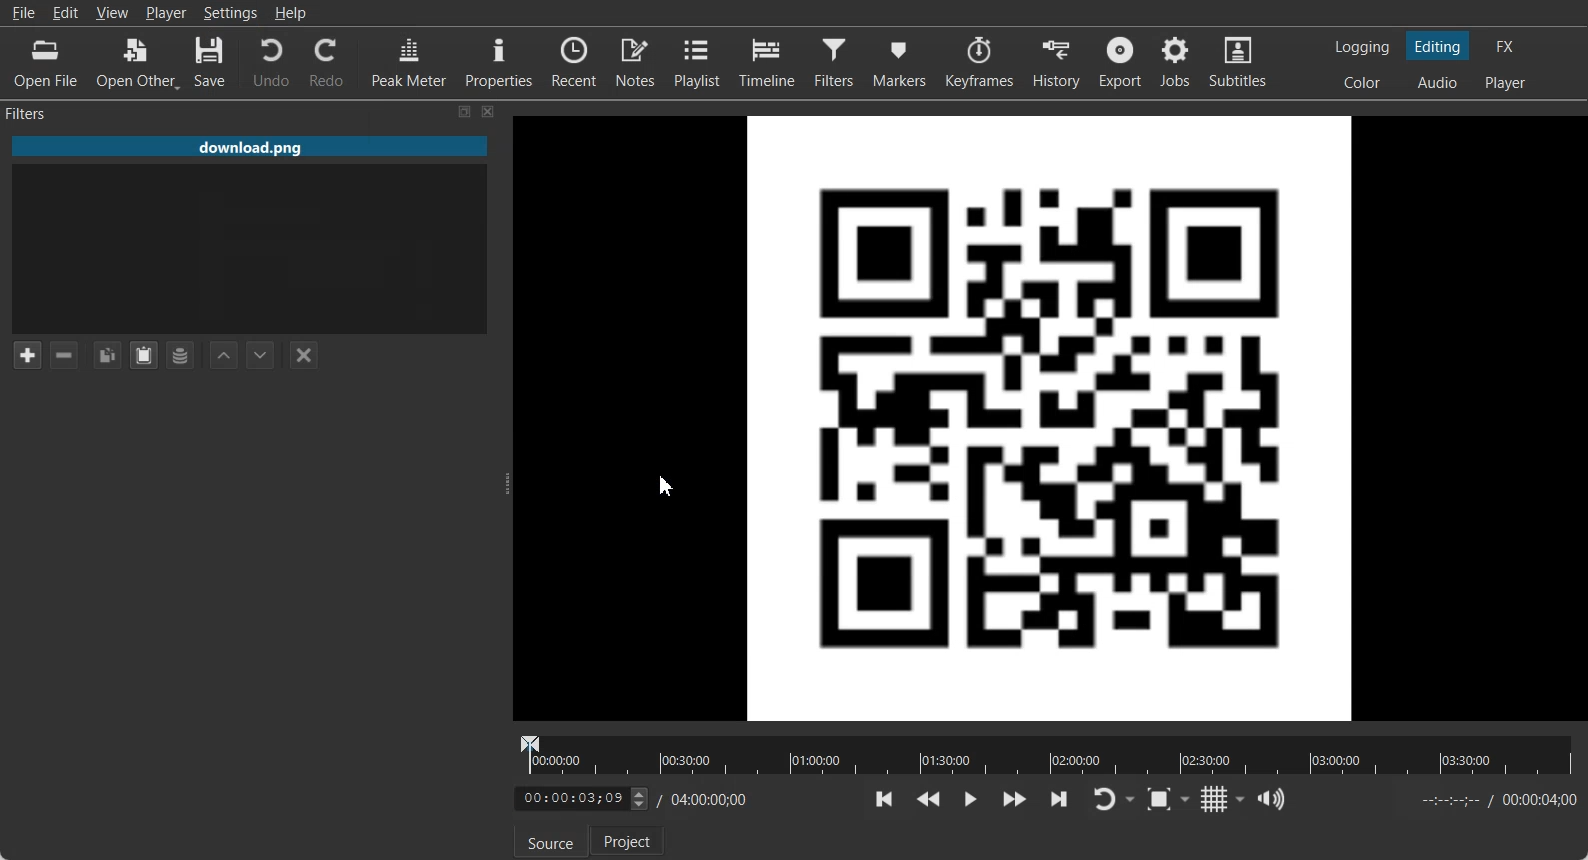  I want to click on Timeline, so click(767, 62).